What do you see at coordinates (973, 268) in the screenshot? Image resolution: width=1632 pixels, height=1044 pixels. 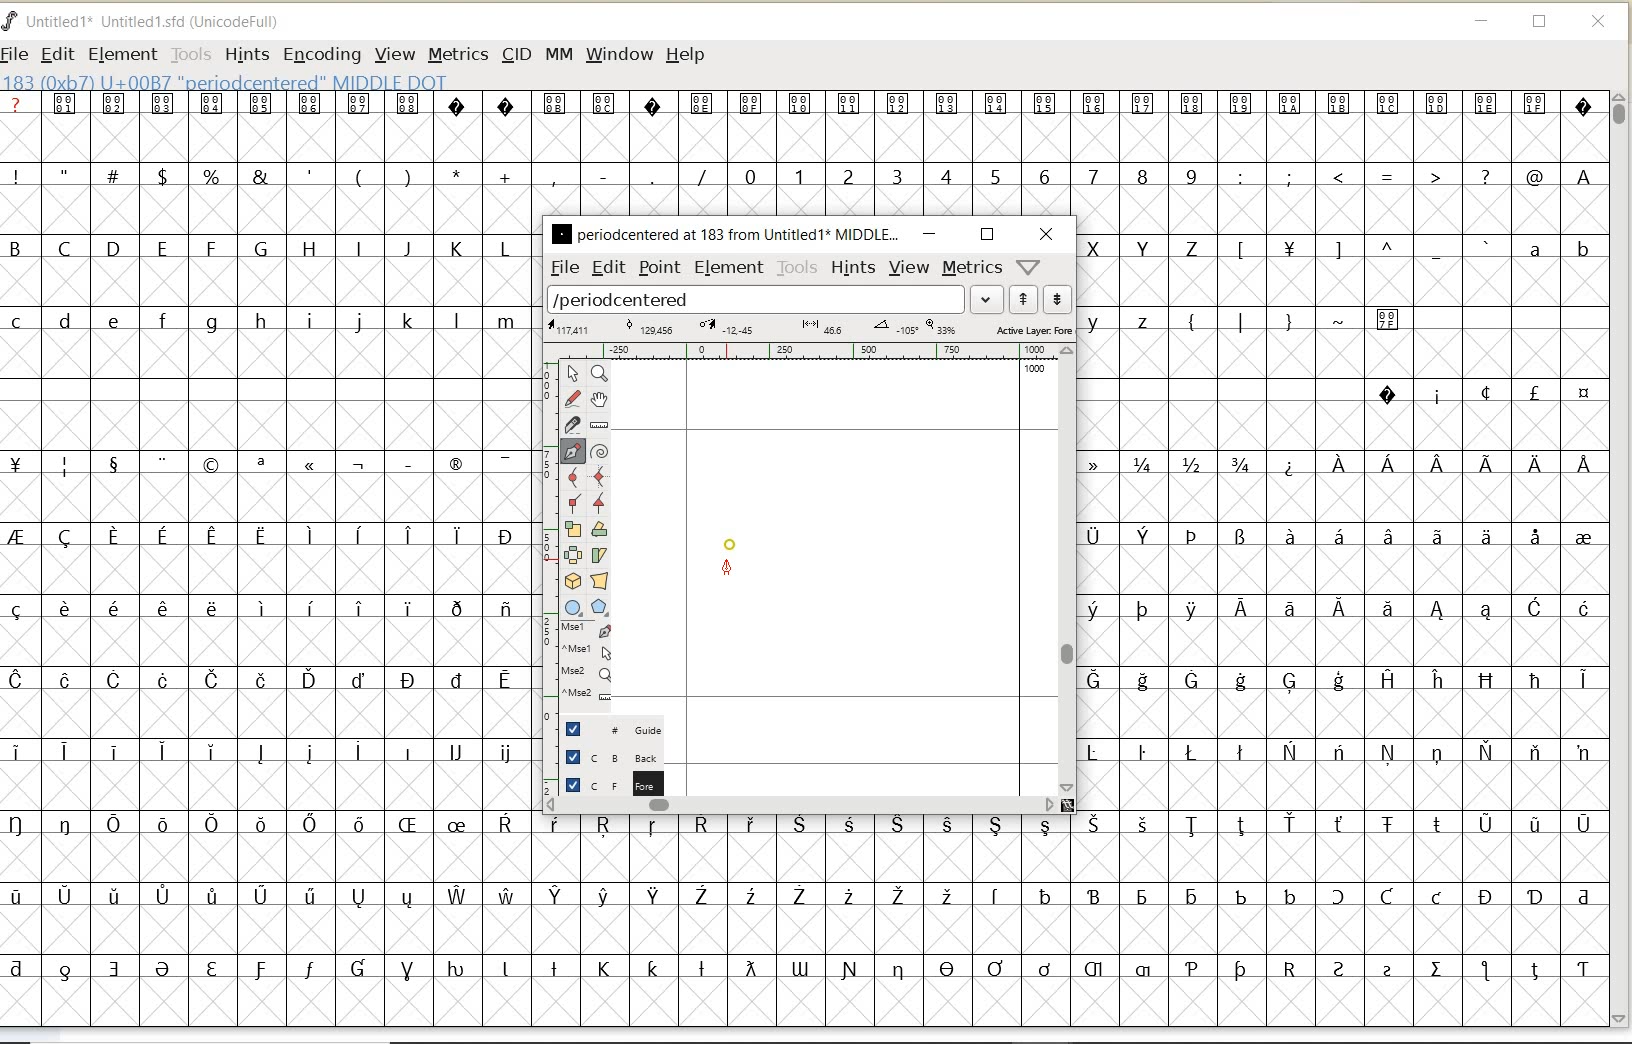 I see `metrics` at bounding box center [973, 268].